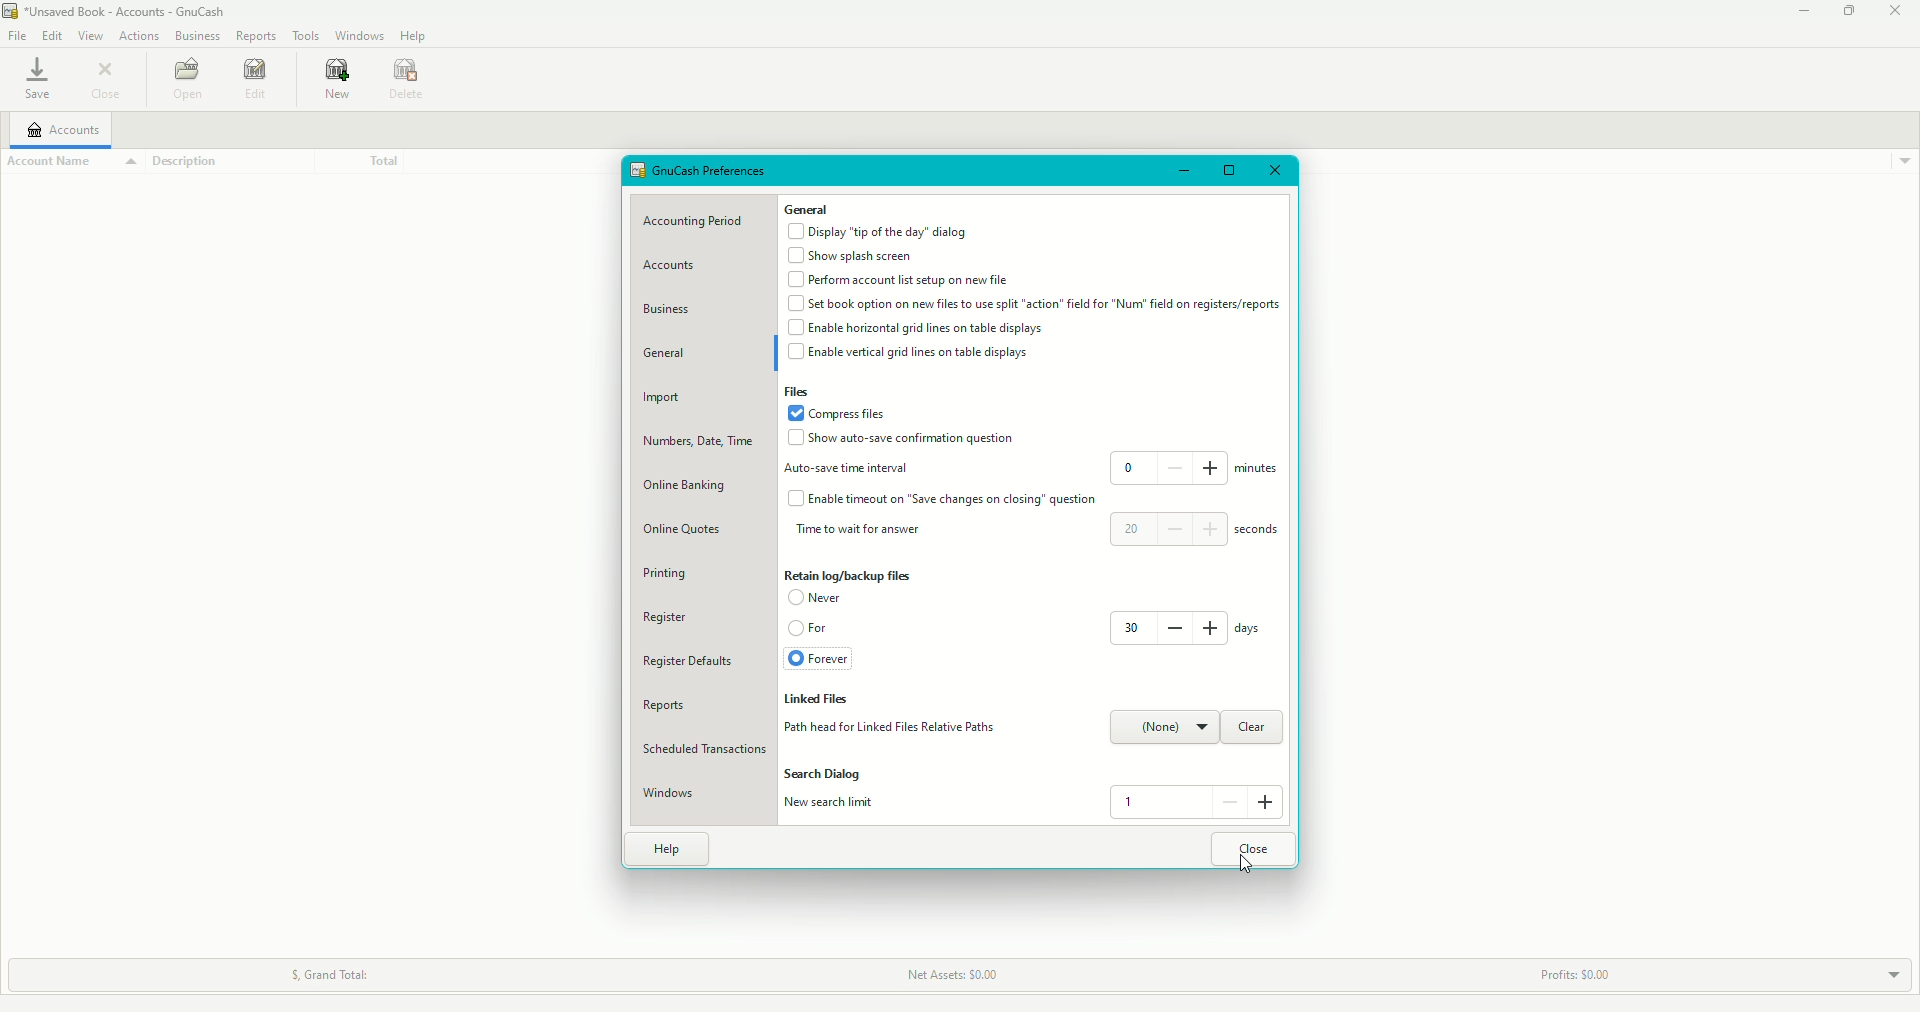 Image resolution: width=1920 pixels, height=1012 pixels. What do you see at coordinates (863, 531) in the screenshot?
I see `Time to wait for answer` at bounding box center [863, 531].